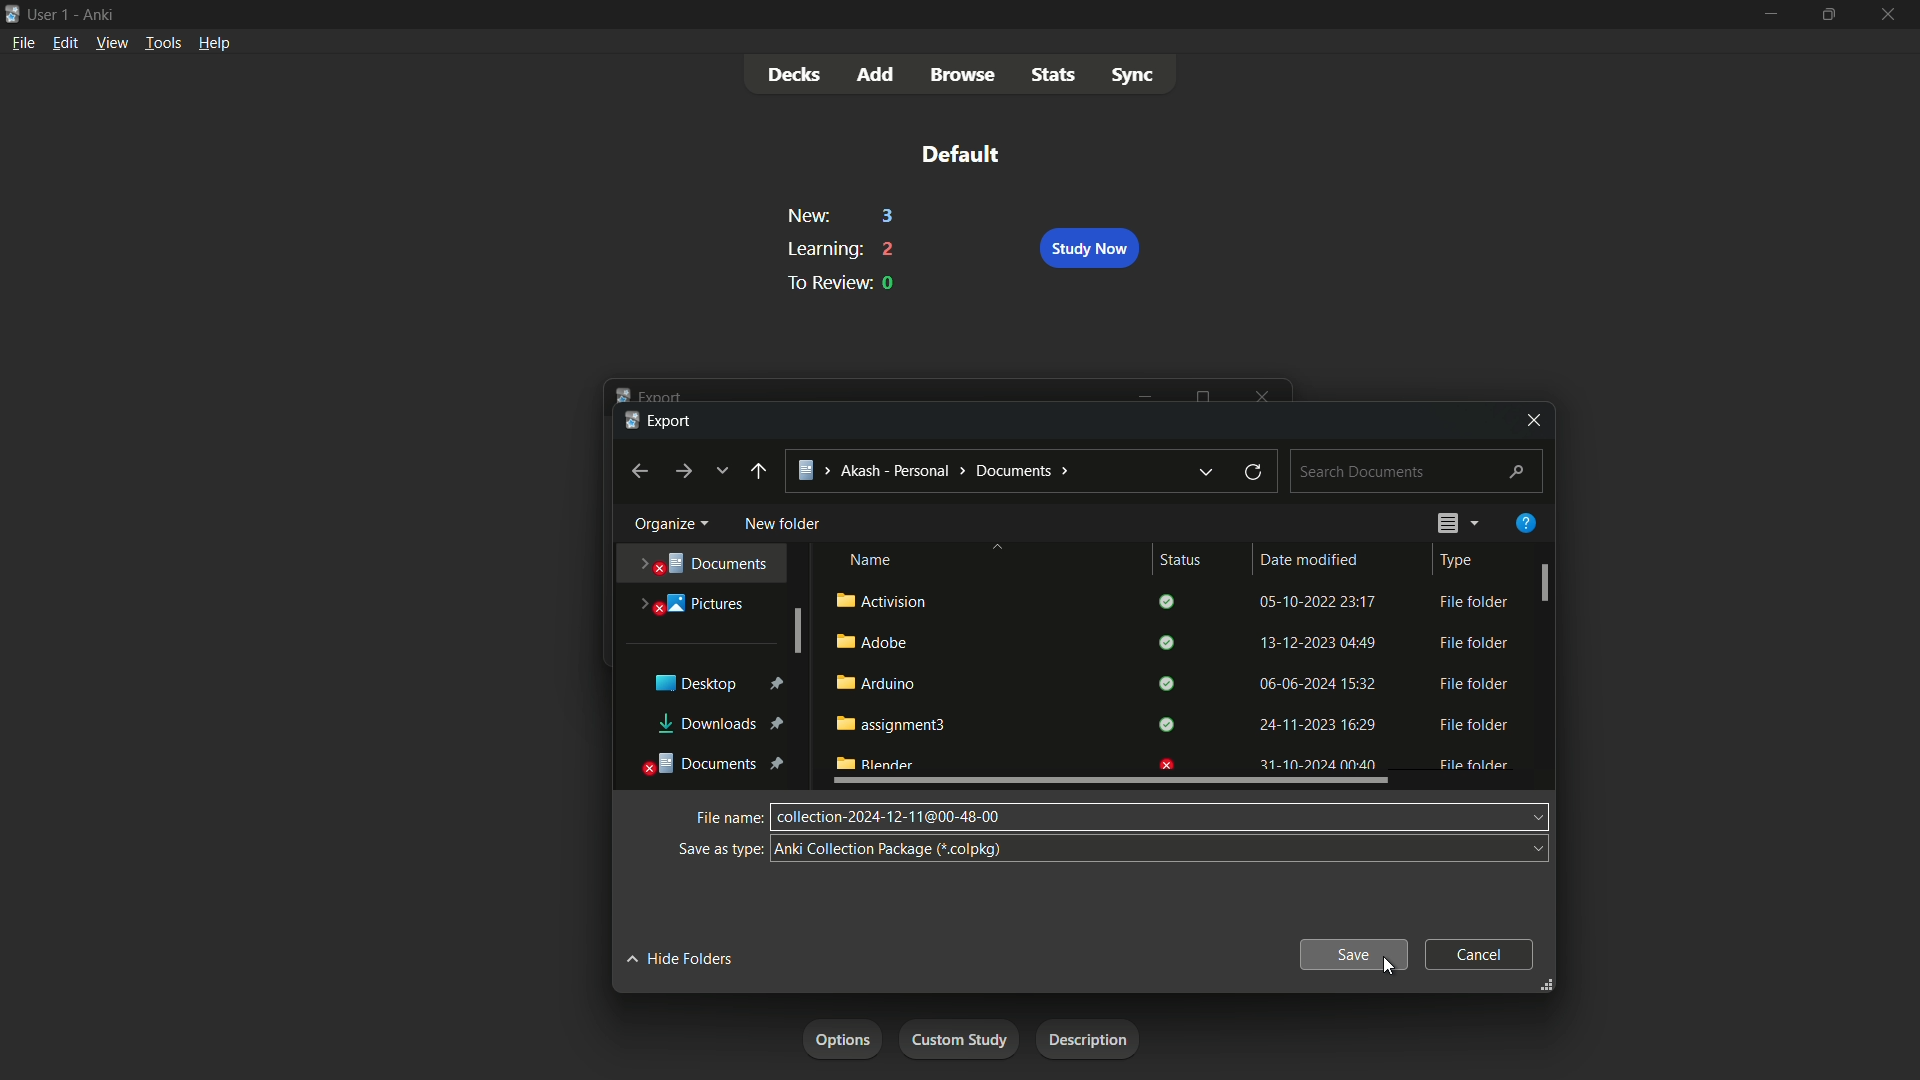 The image size is (1920, 1080). Describe the element at coordinates (889, 817) in the screenshot. I see `file name` at that location.